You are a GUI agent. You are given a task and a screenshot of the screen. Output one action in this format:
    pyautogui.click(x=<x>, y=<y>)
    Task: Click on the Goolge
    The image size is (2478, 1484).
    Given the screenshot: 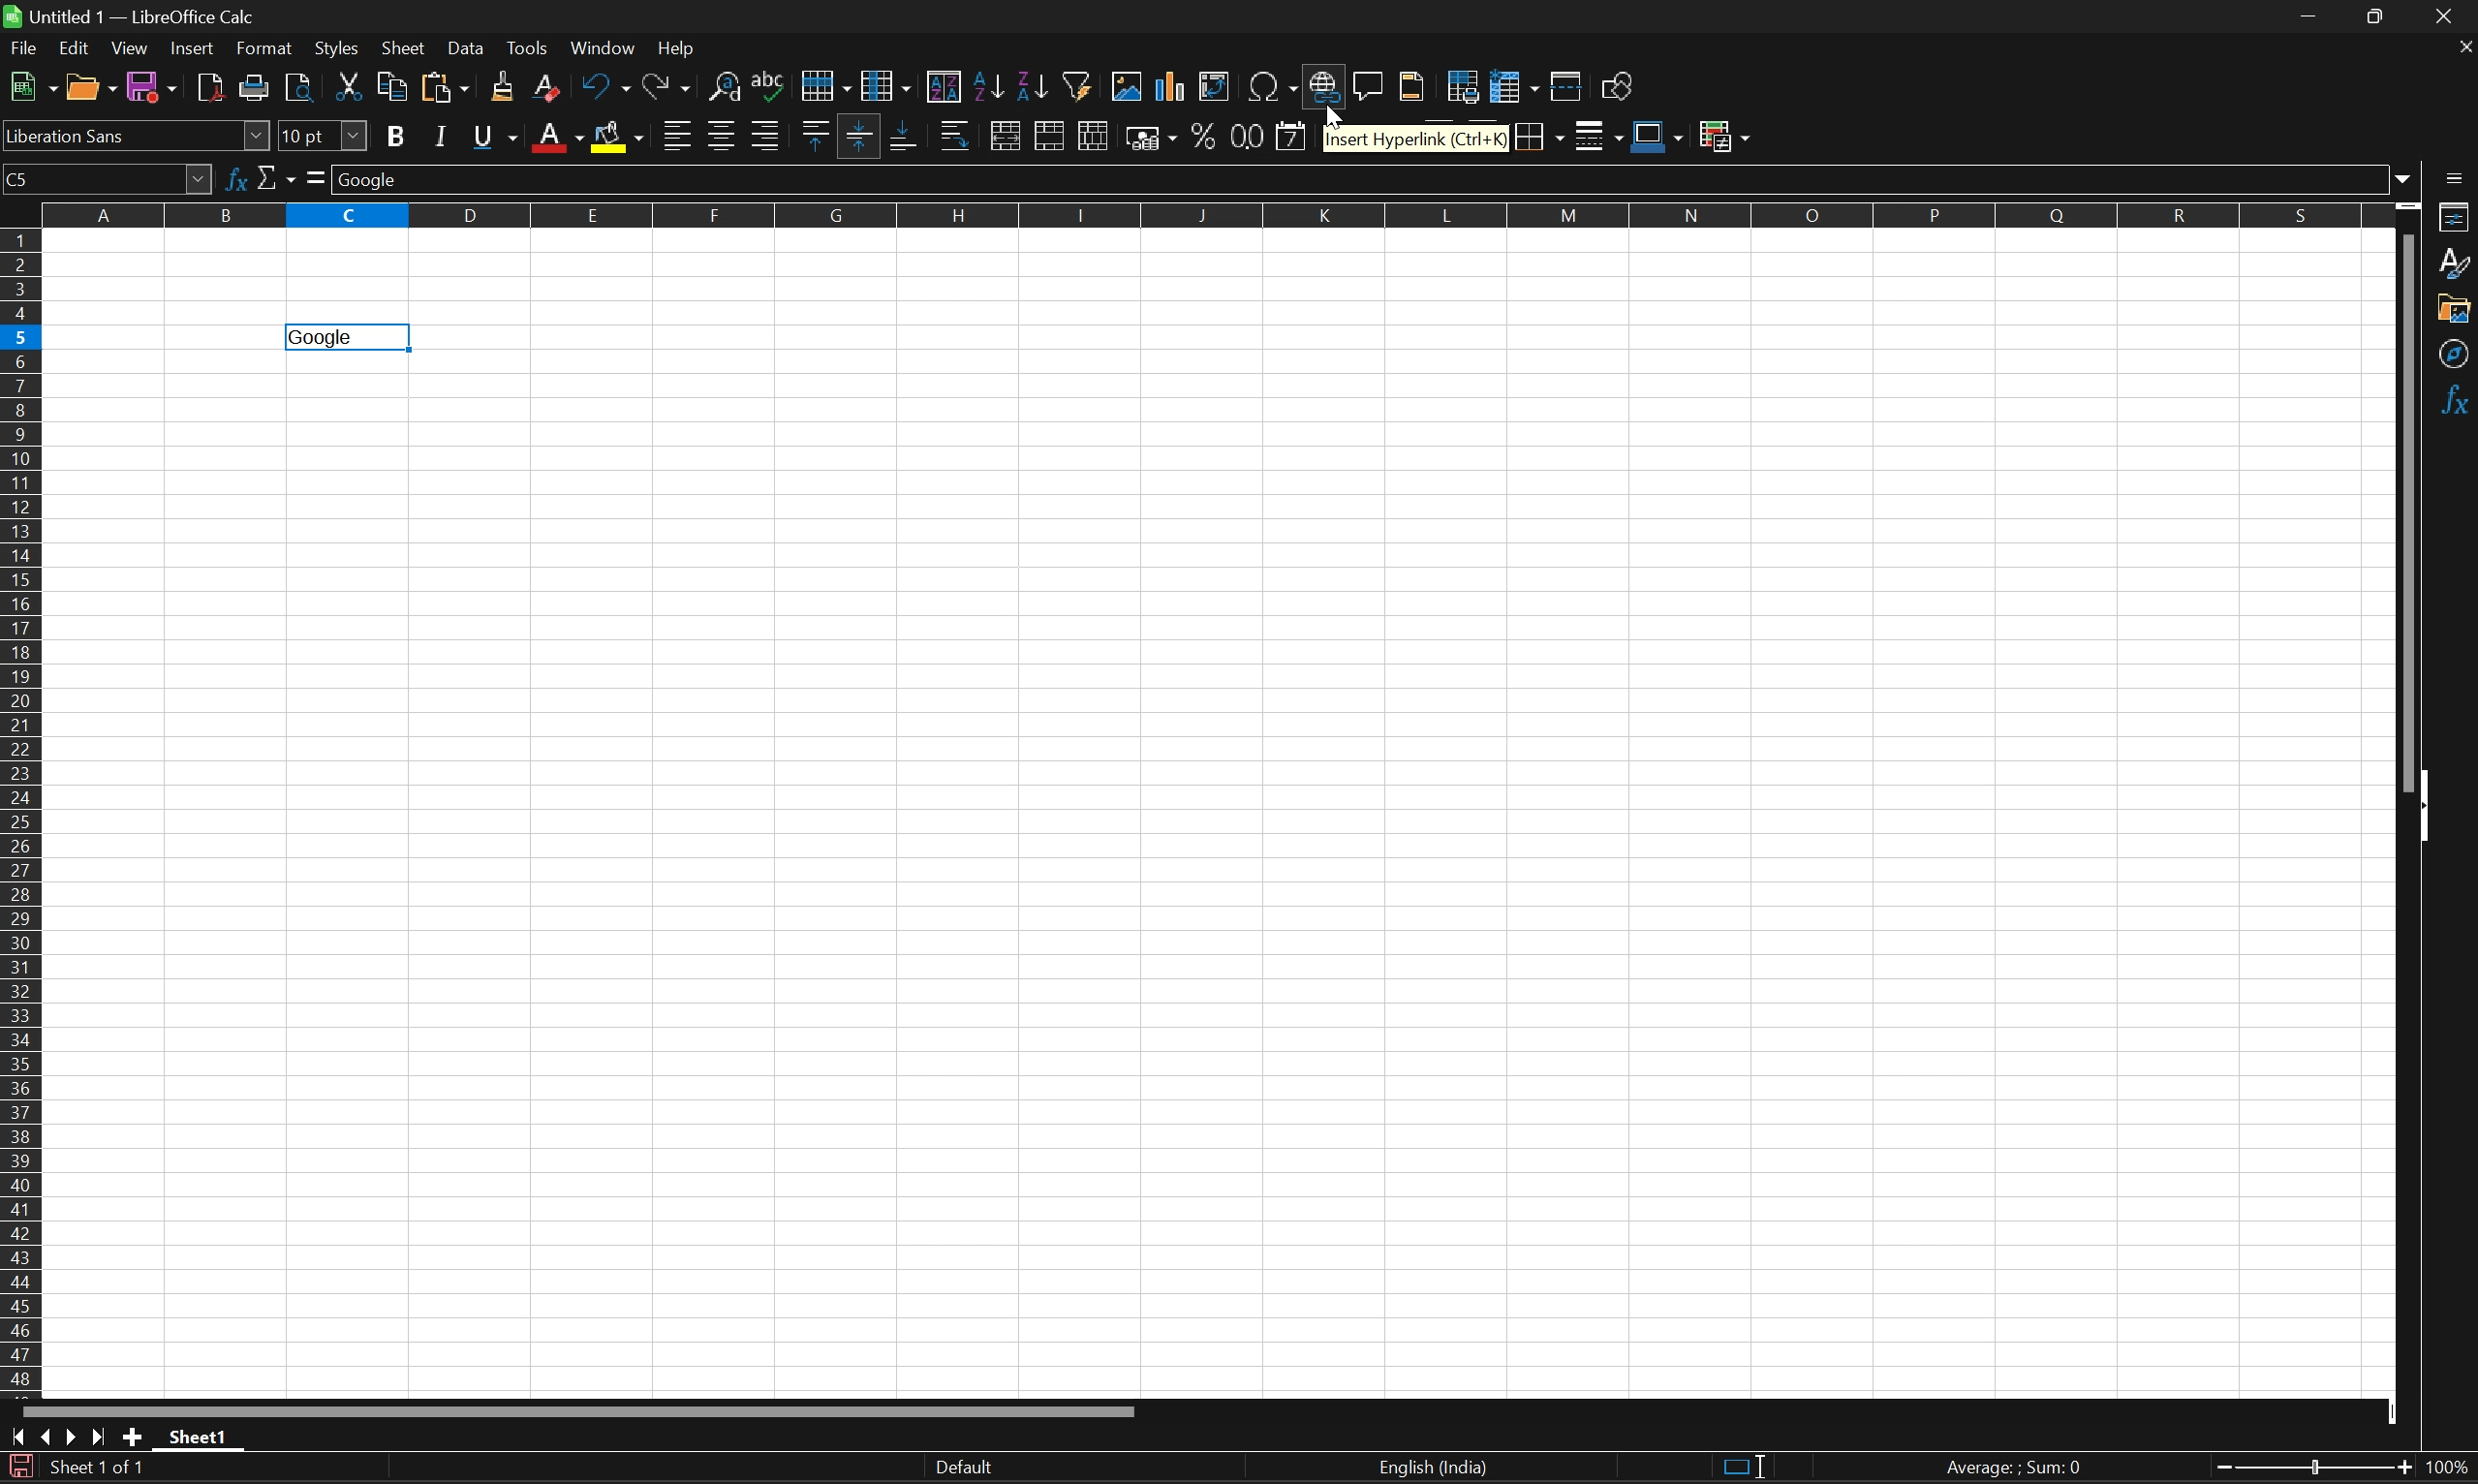 What is the action you would take?
    pyautogui.click(x=319, y=338)
    